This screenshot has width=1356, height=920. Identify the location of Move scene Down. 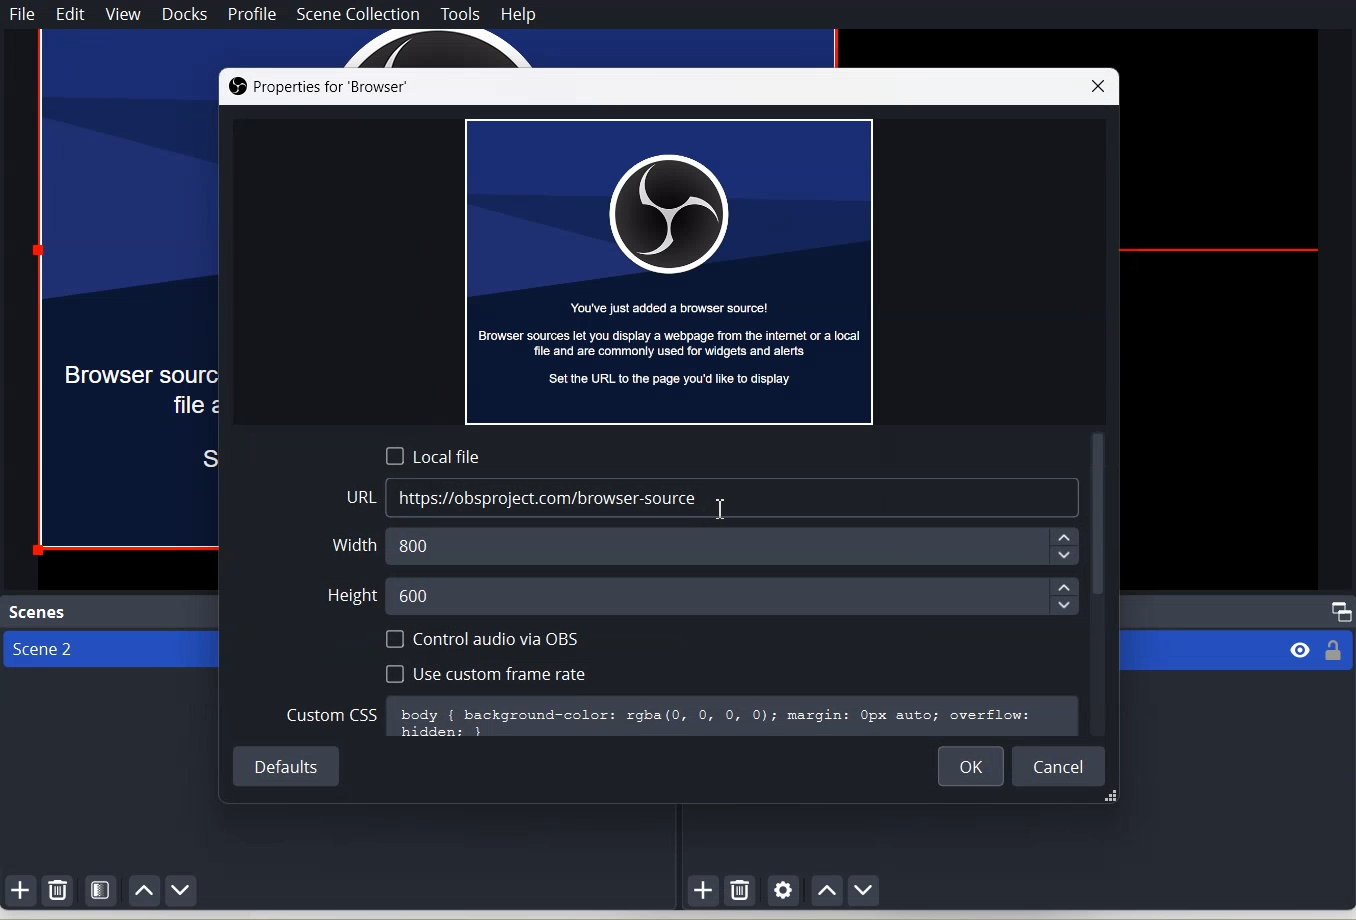
(182, 890).